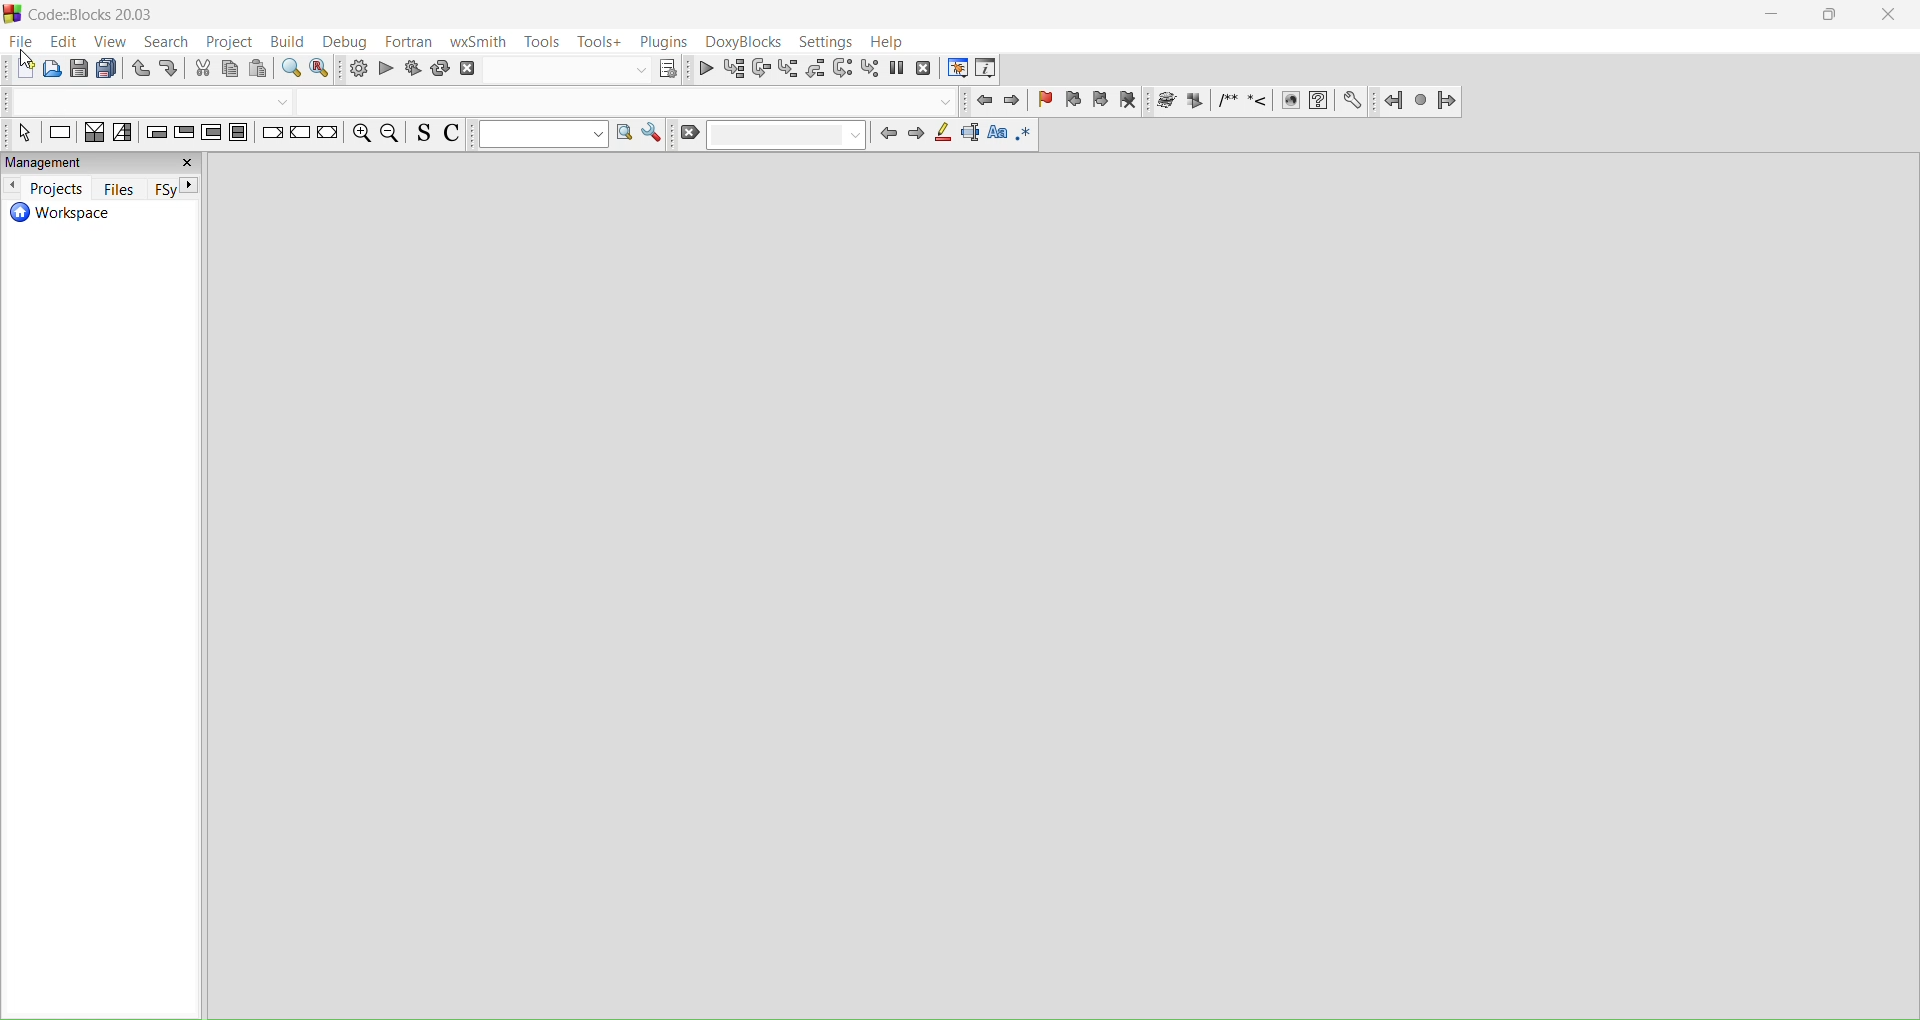  Describe the element at coordinates (56, 188) in the screenshot. I see `projects` at that location.